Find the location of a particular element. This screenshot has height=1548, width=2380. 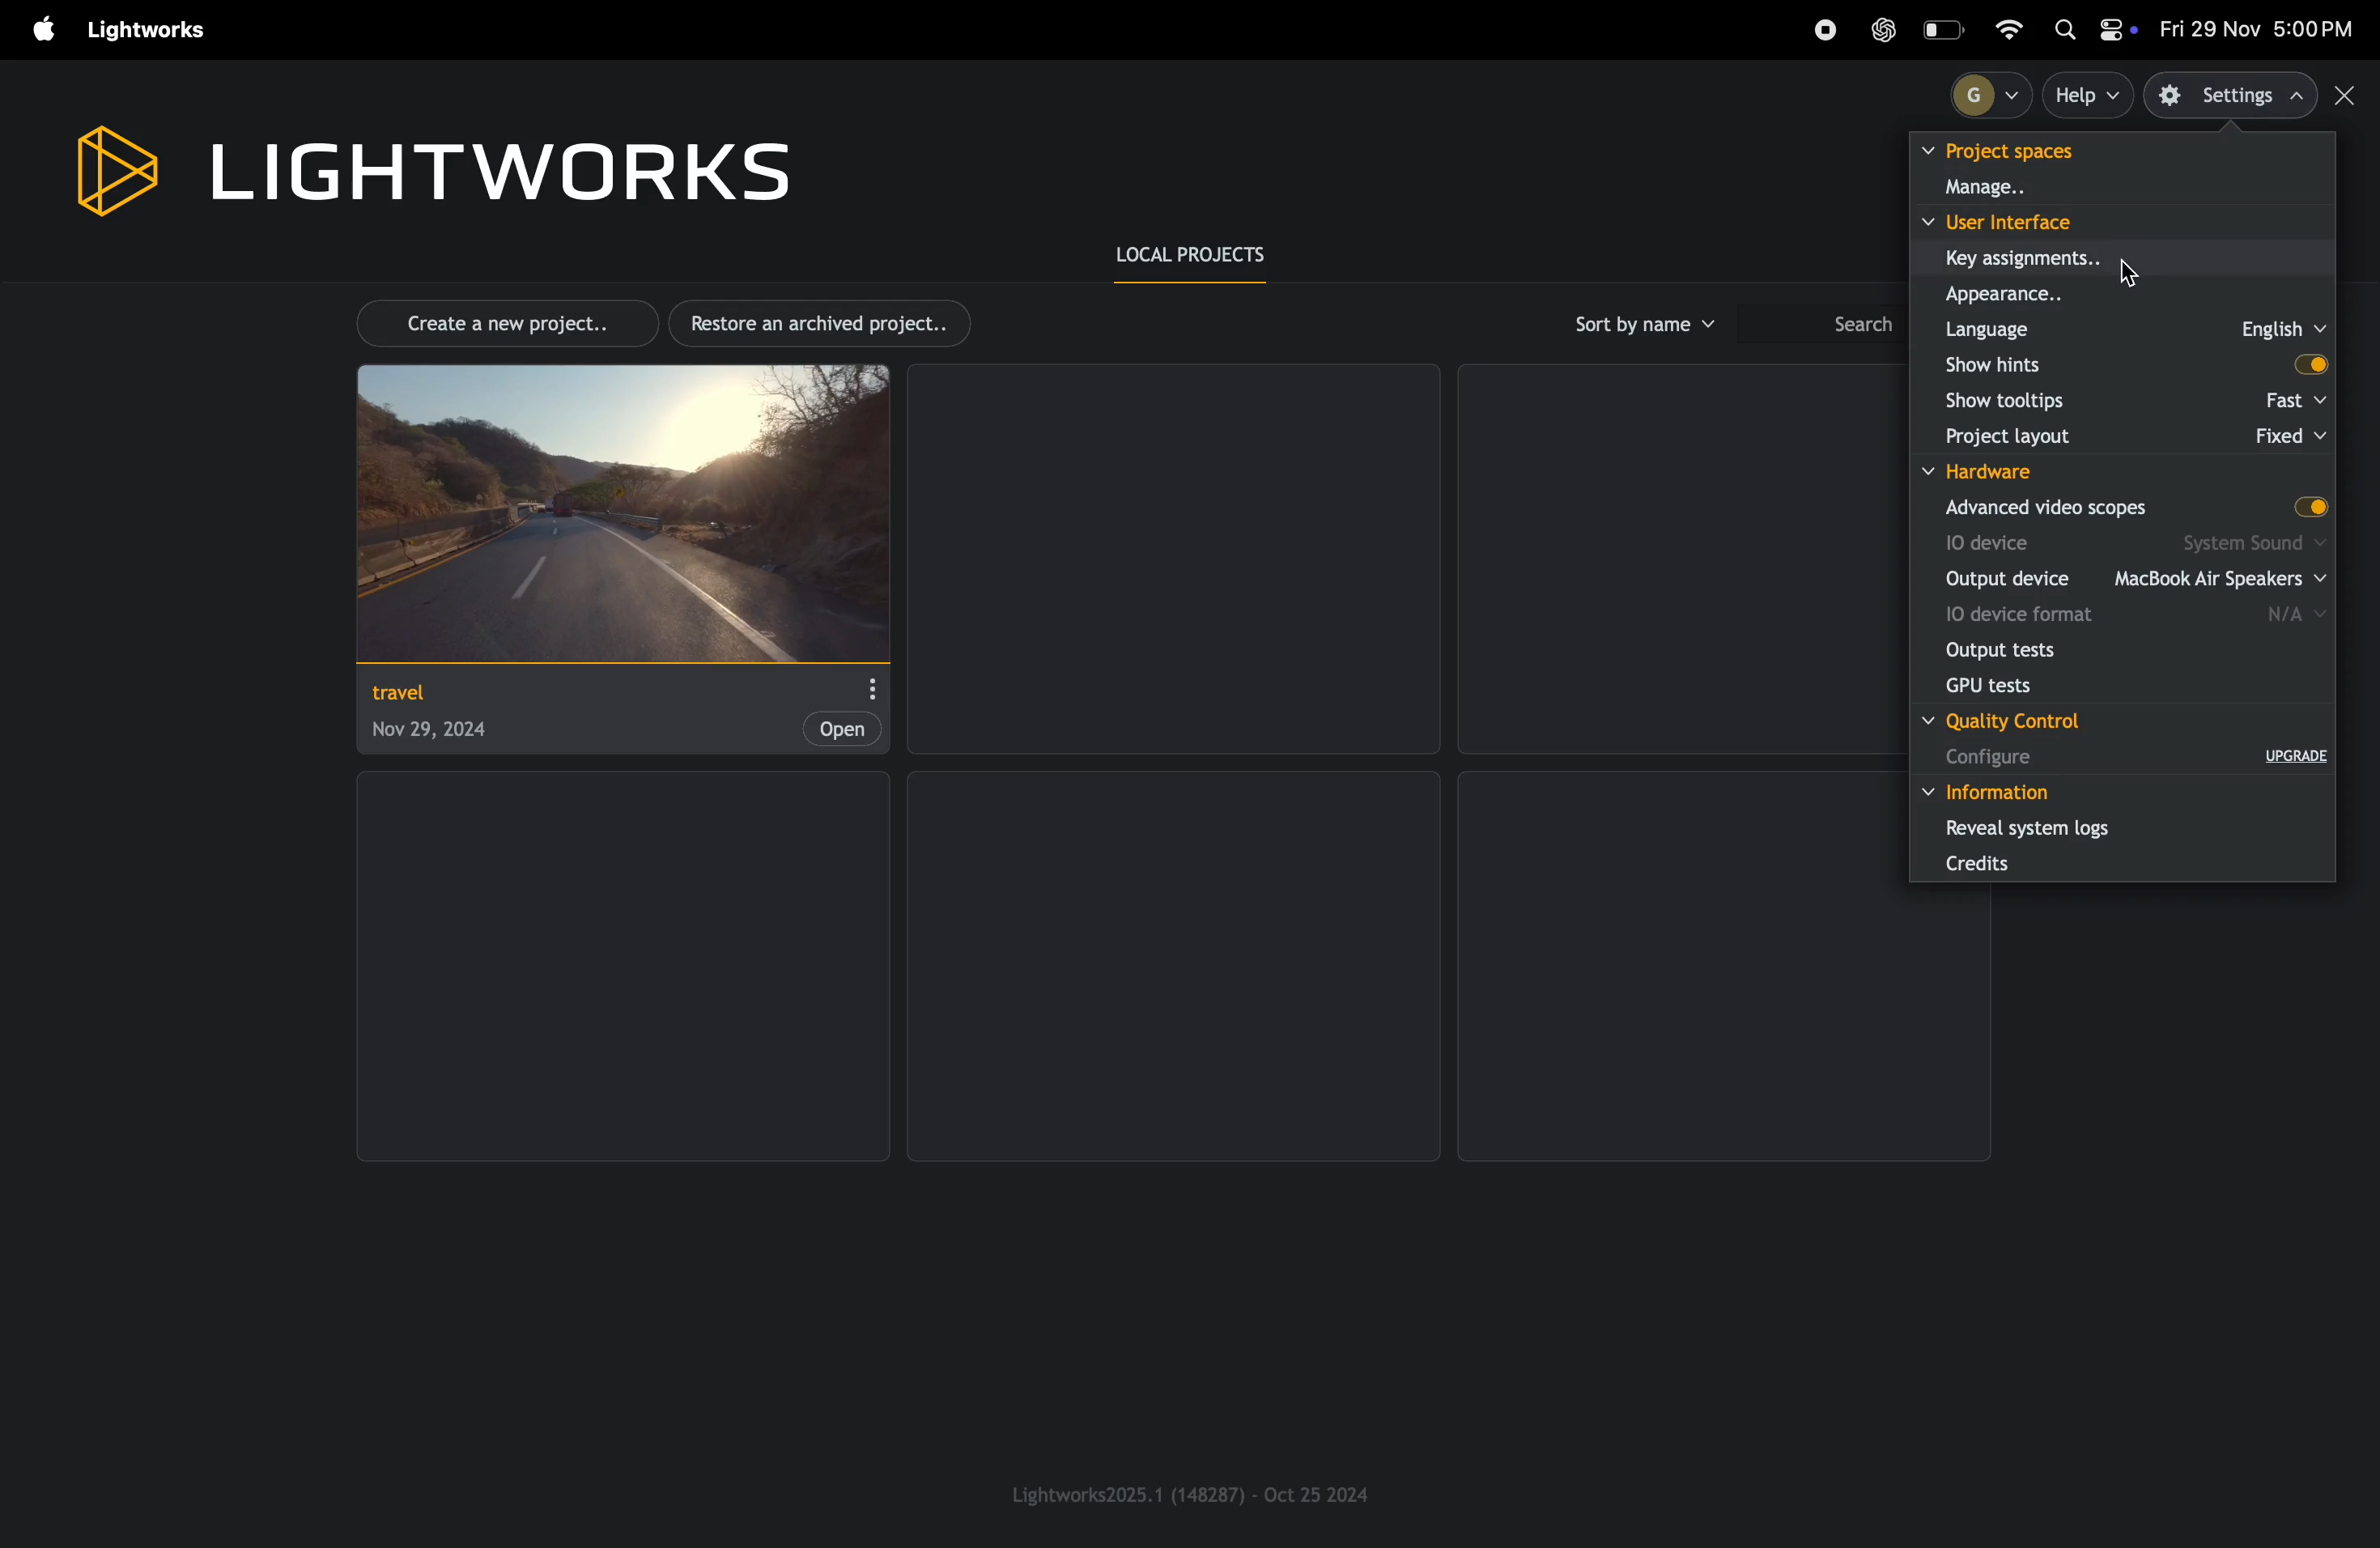

show hints is located at coordinates (2024, 367).